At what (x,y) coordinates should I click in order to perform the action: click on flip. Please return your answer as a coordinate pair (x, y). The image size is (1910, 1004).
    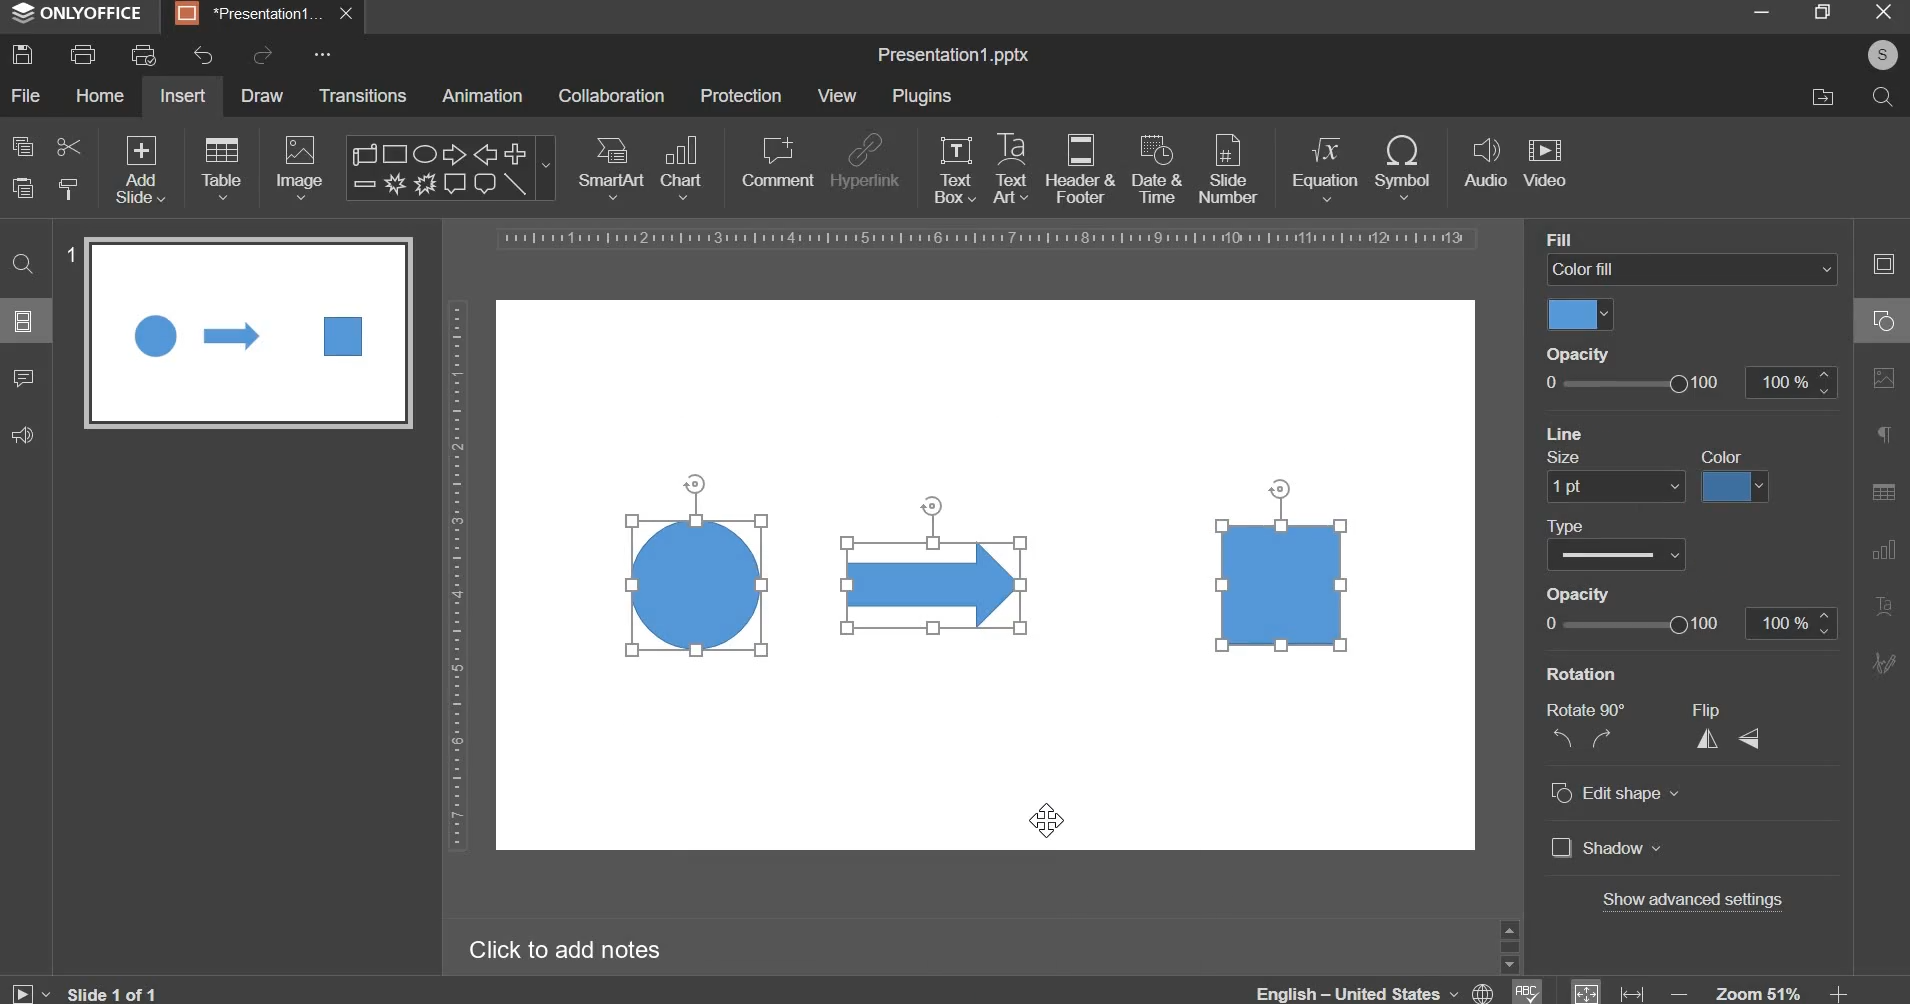
    Looking at the image, I should click on (1718, 709).